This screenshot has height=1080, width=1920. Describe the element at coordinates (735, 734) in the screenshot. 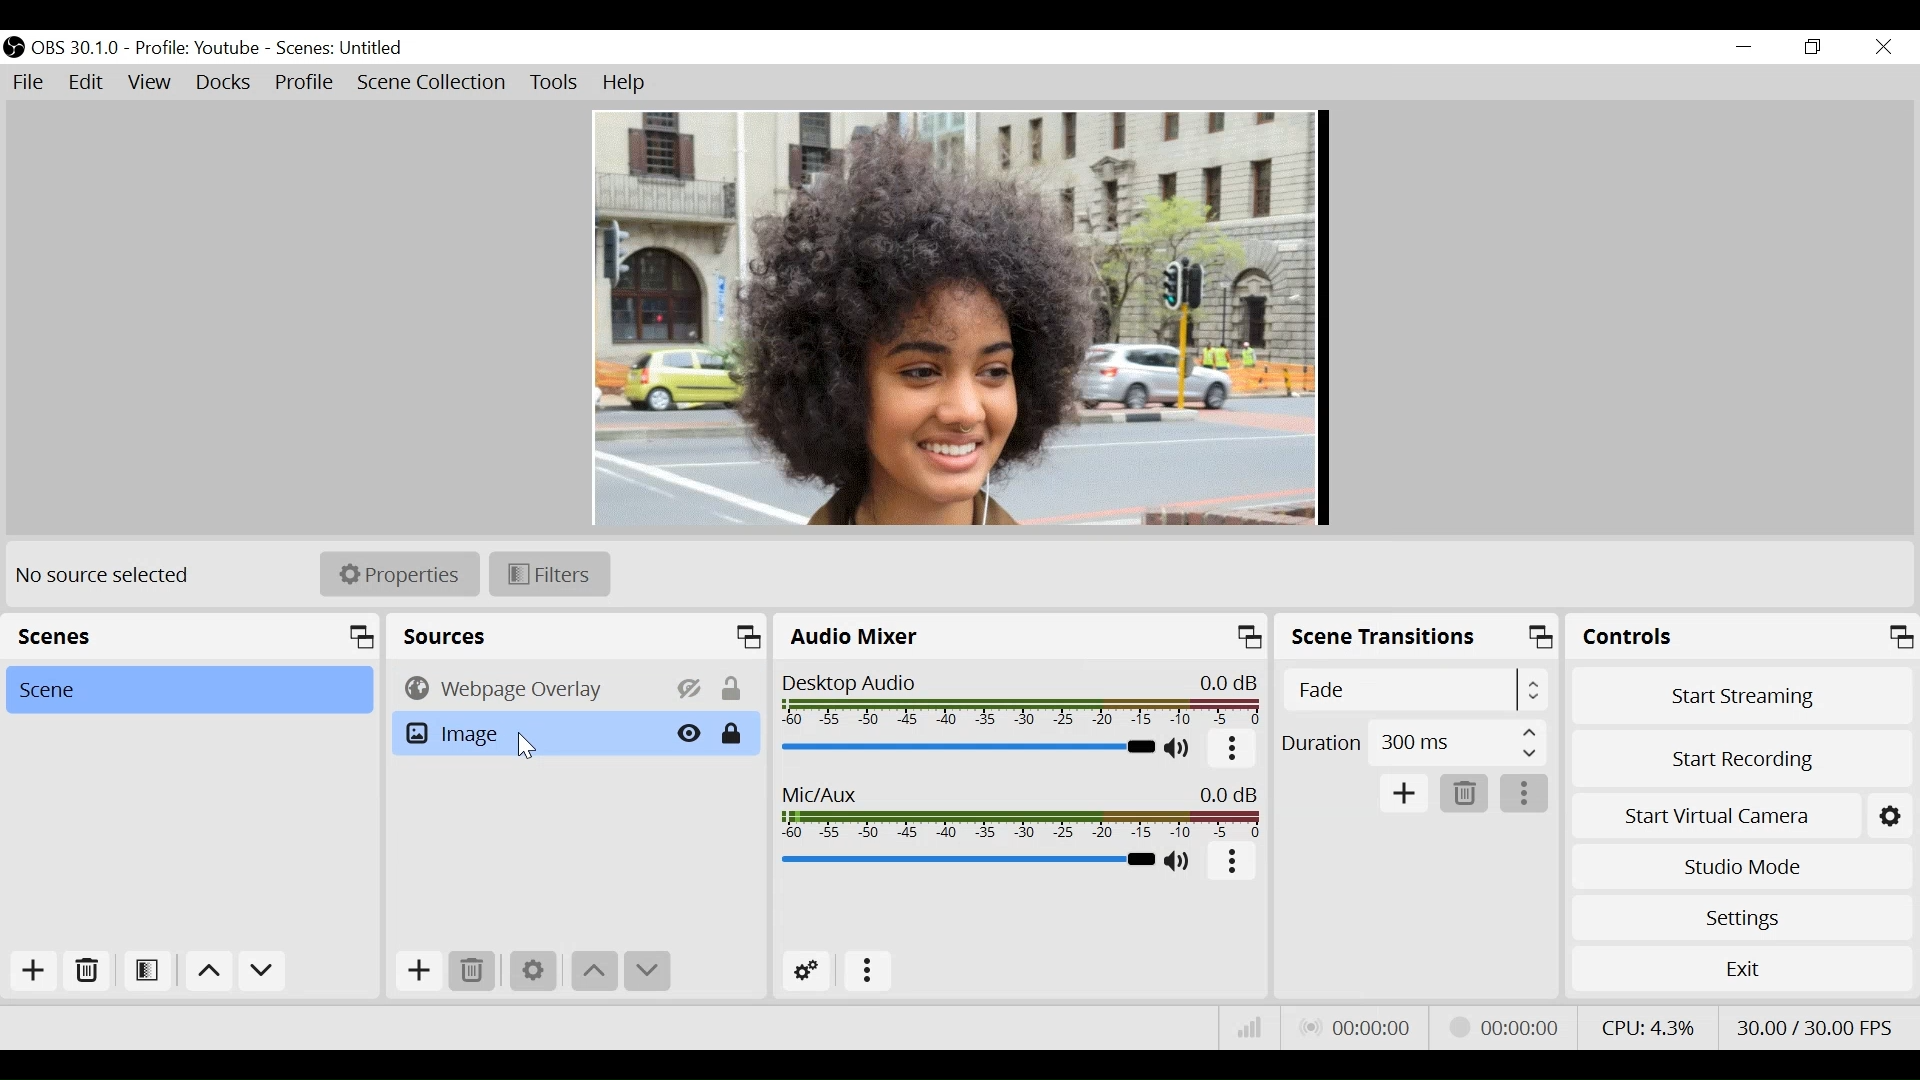

I see `(un)lock` at that location.